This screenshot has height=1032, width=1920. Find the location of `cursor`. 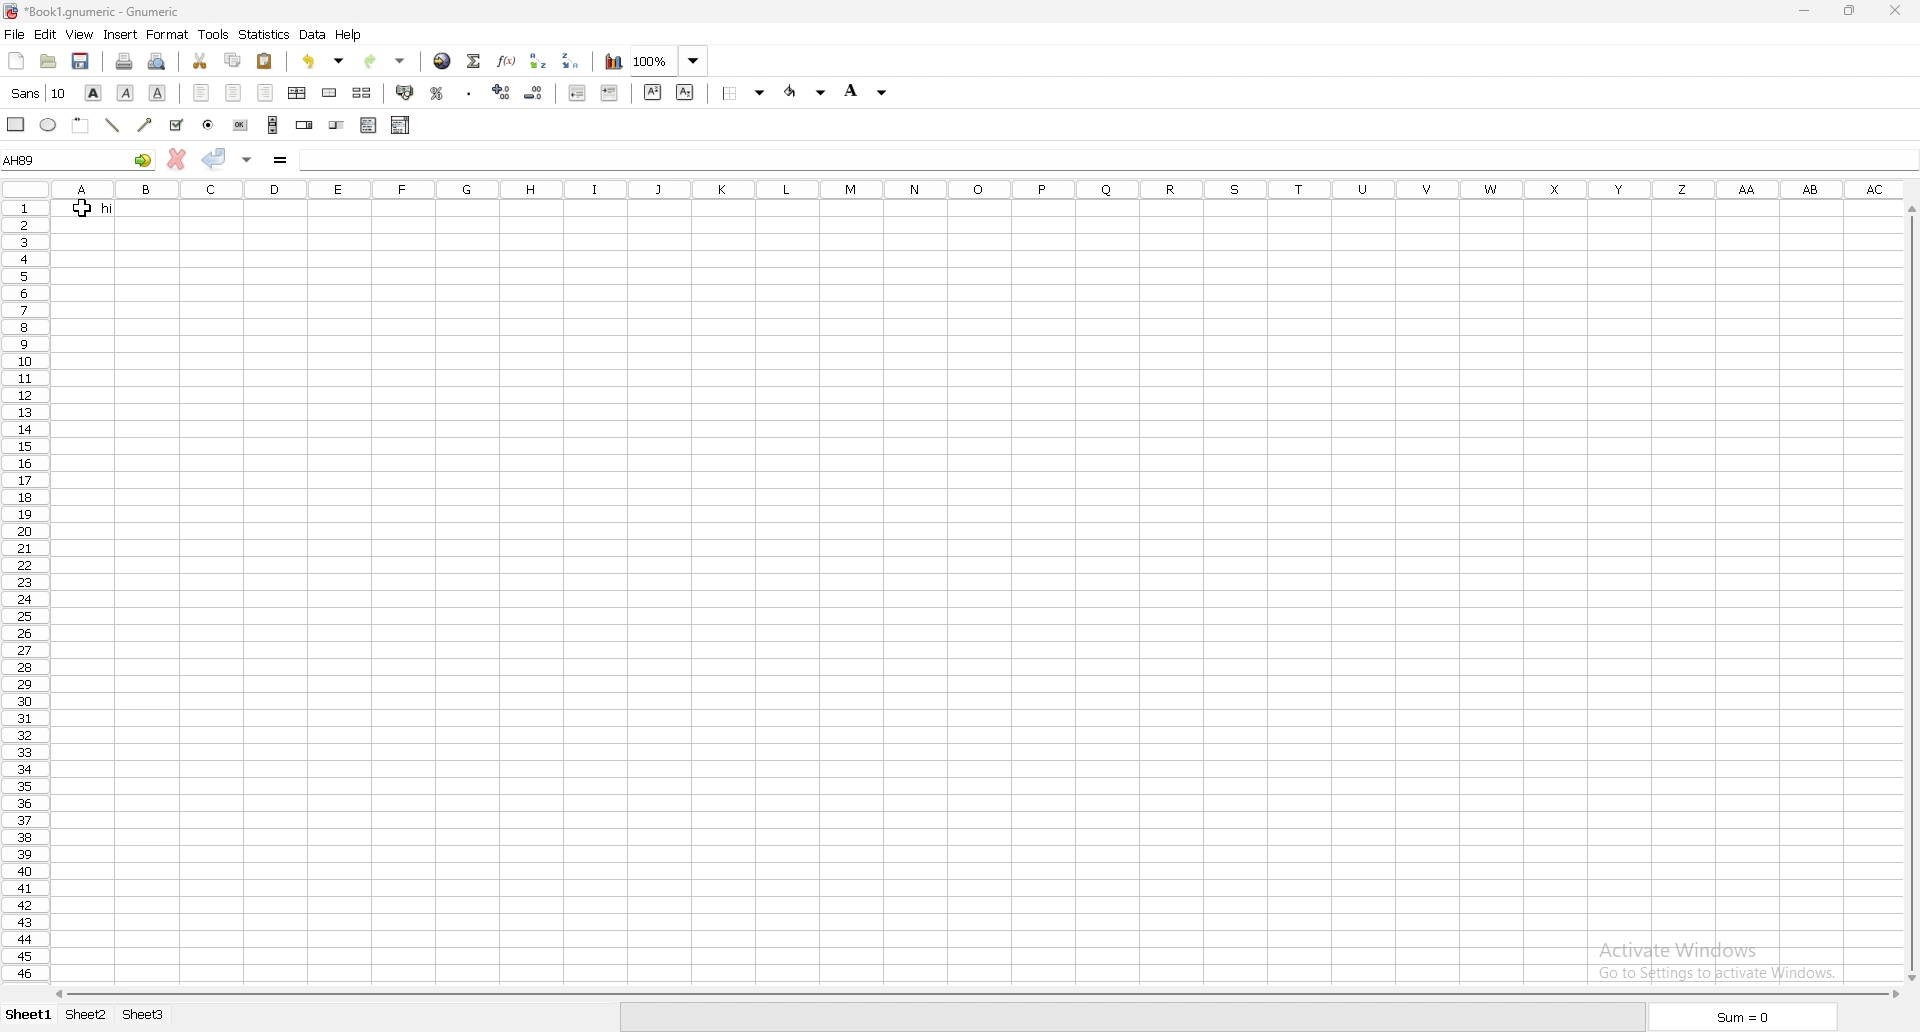

cursor is located at coordinates (82, 206).